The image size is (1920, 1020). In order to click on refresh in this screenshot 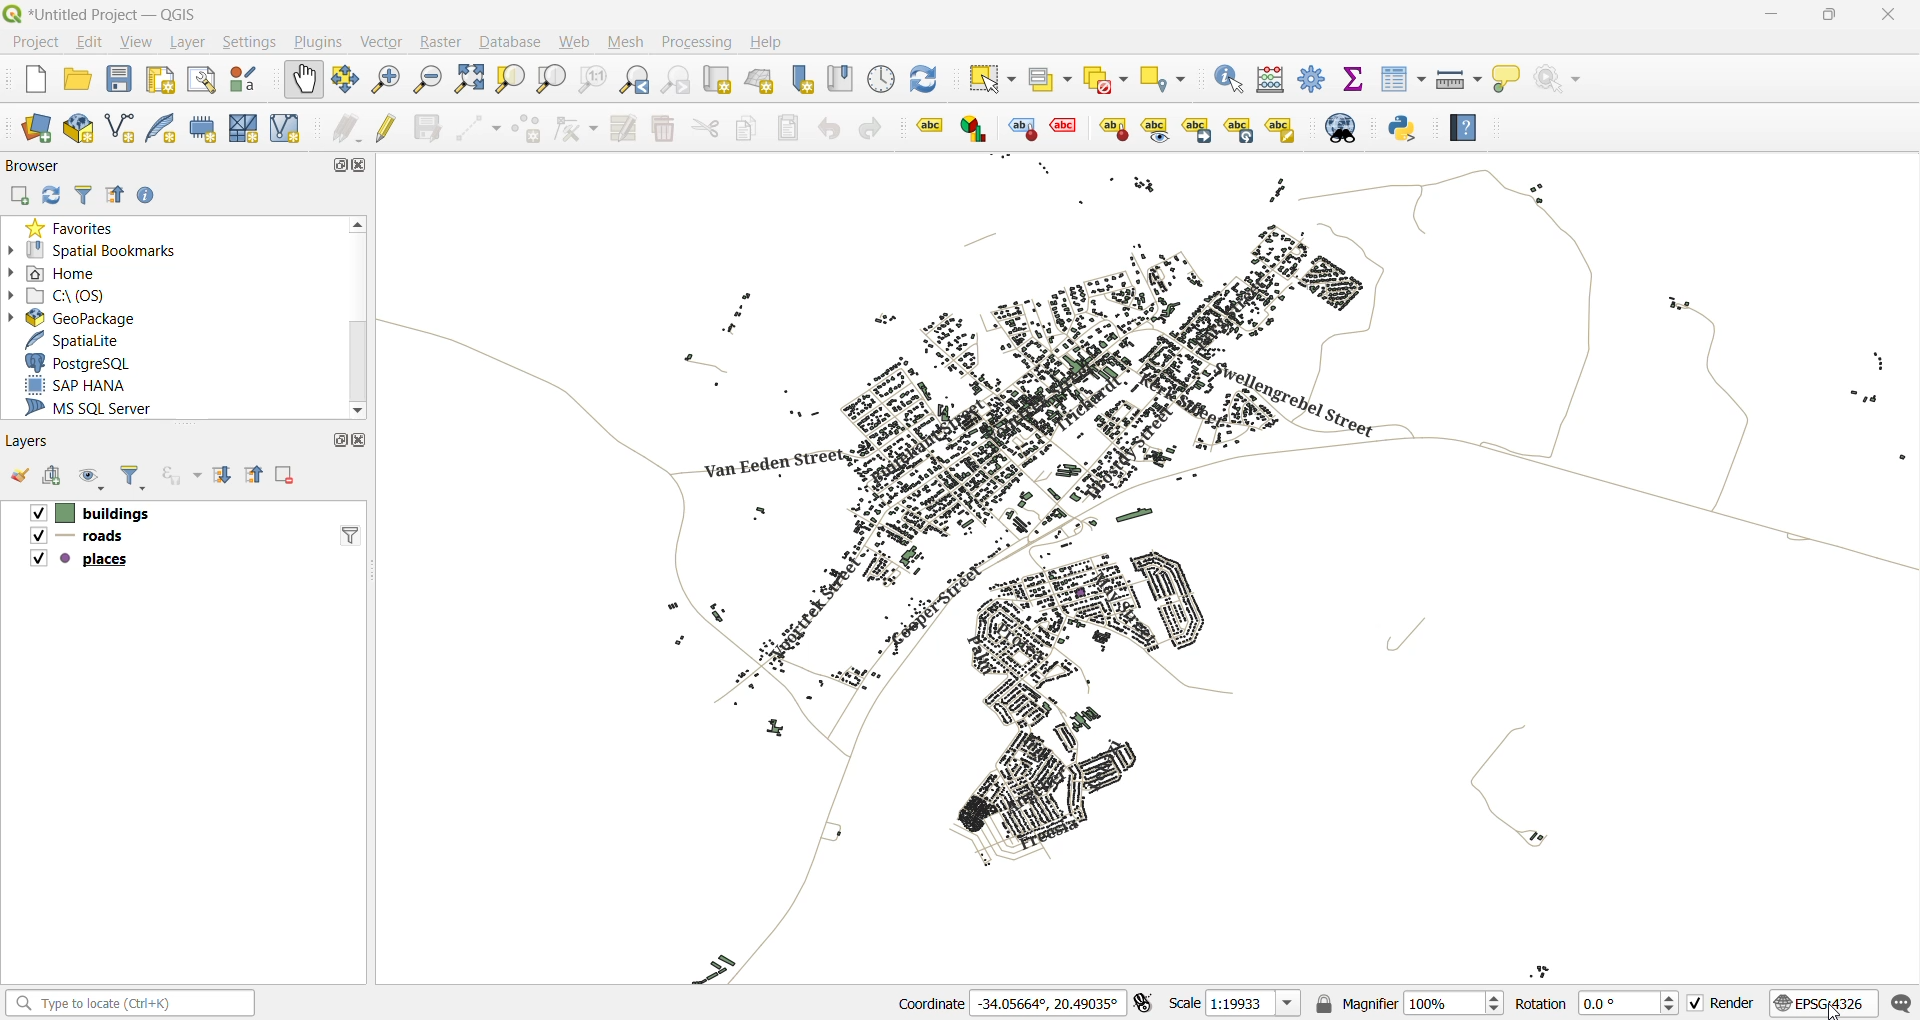, I will do `click(49, 196)`.